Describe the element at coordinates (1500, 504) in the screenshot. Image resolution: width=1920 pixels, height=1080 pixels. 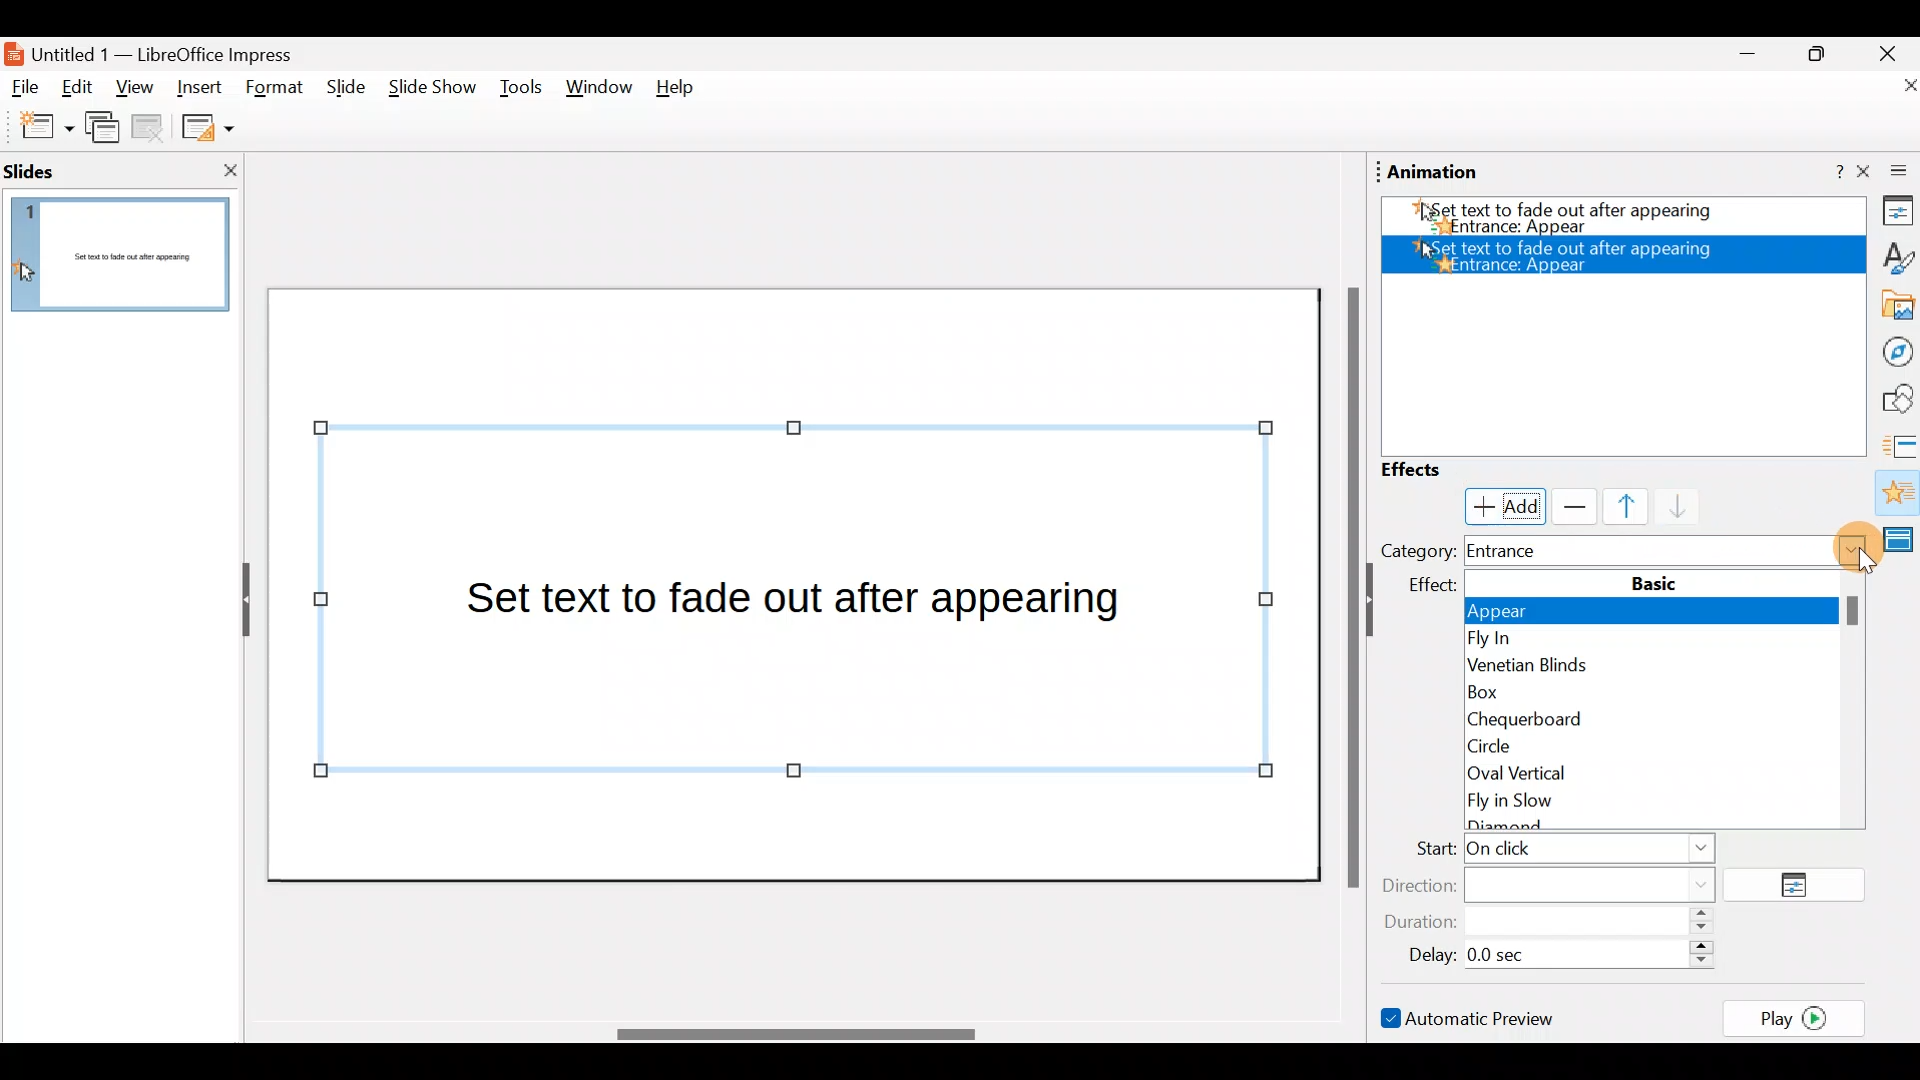
I see `Cursor` at that location.